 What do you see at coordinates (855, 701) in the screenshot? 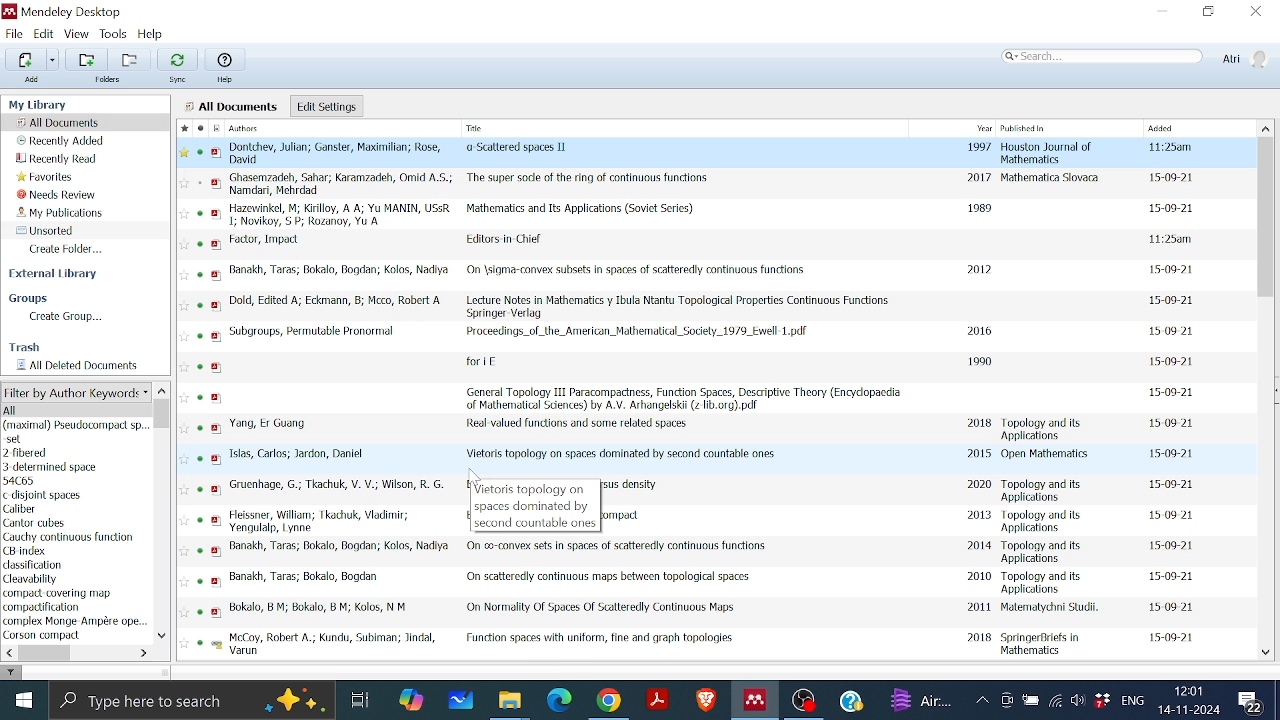
I see `Help` at bounding box center [855, 701].